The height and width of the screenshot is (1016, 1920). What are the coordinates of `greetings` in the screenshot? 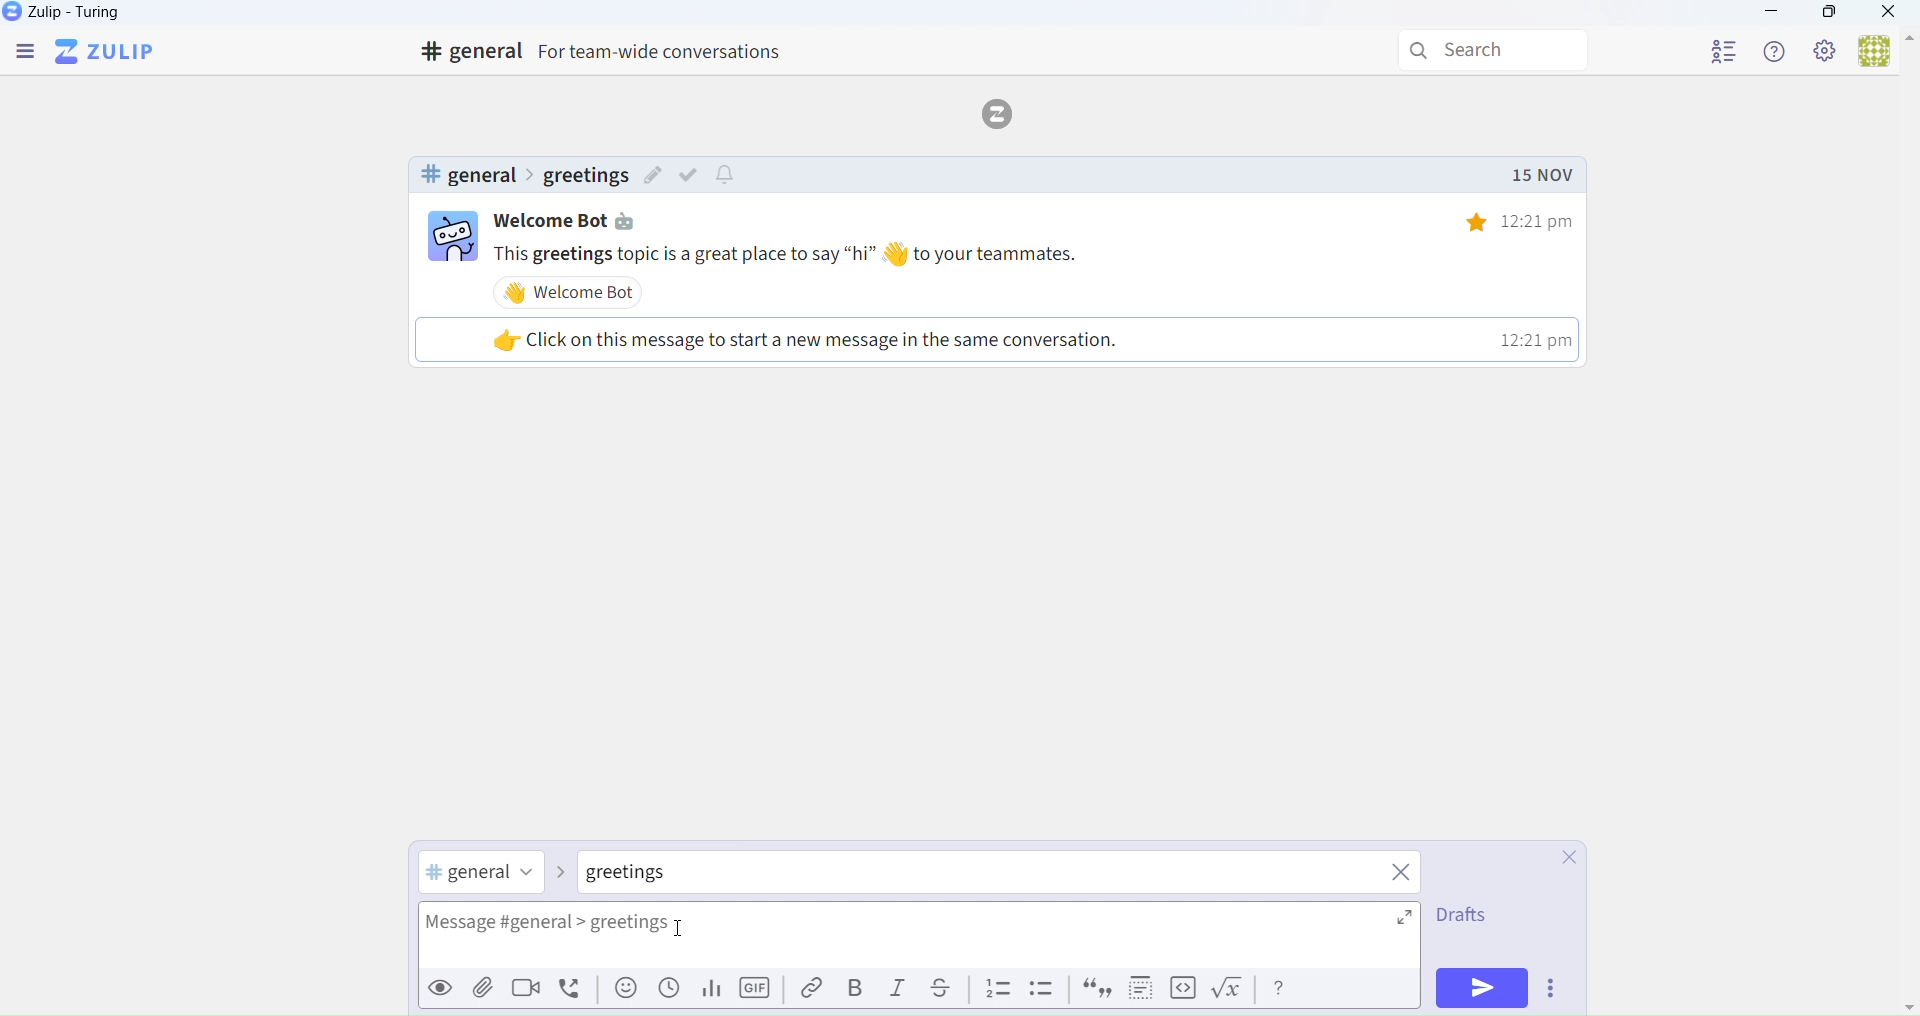 It's located at (584, 176).